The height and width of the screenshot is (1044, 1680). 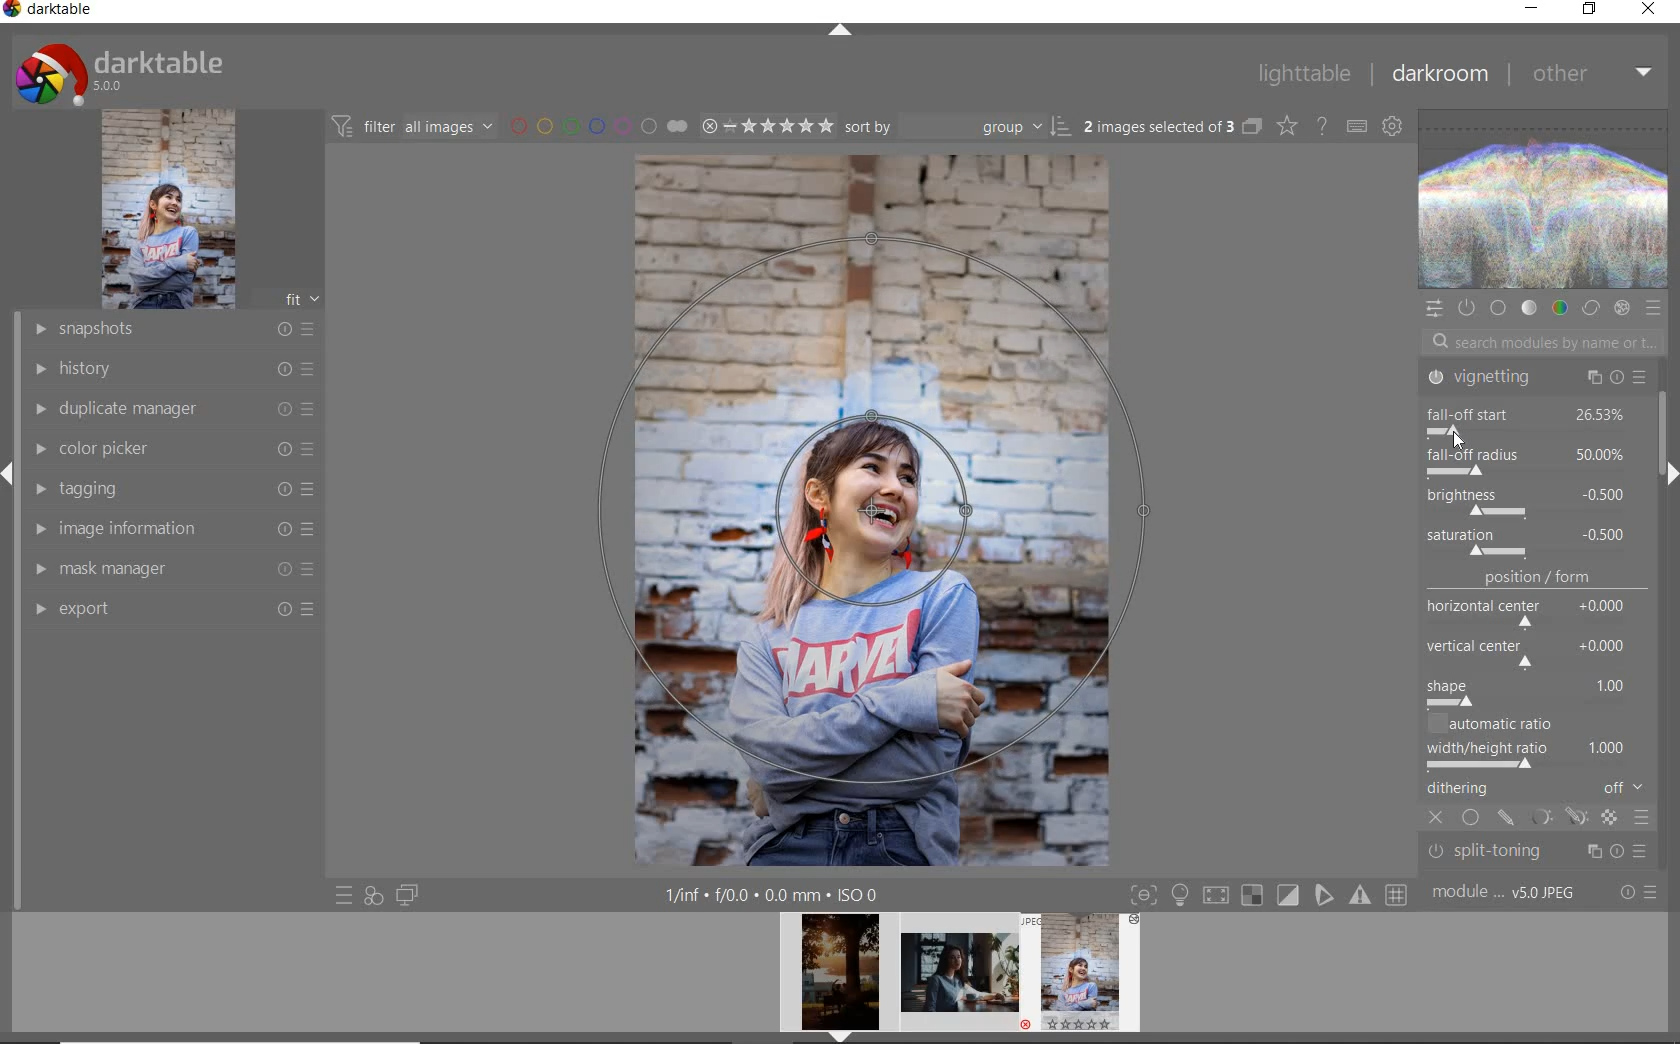 I want to click on ratio, so click(x=1541, y=743).